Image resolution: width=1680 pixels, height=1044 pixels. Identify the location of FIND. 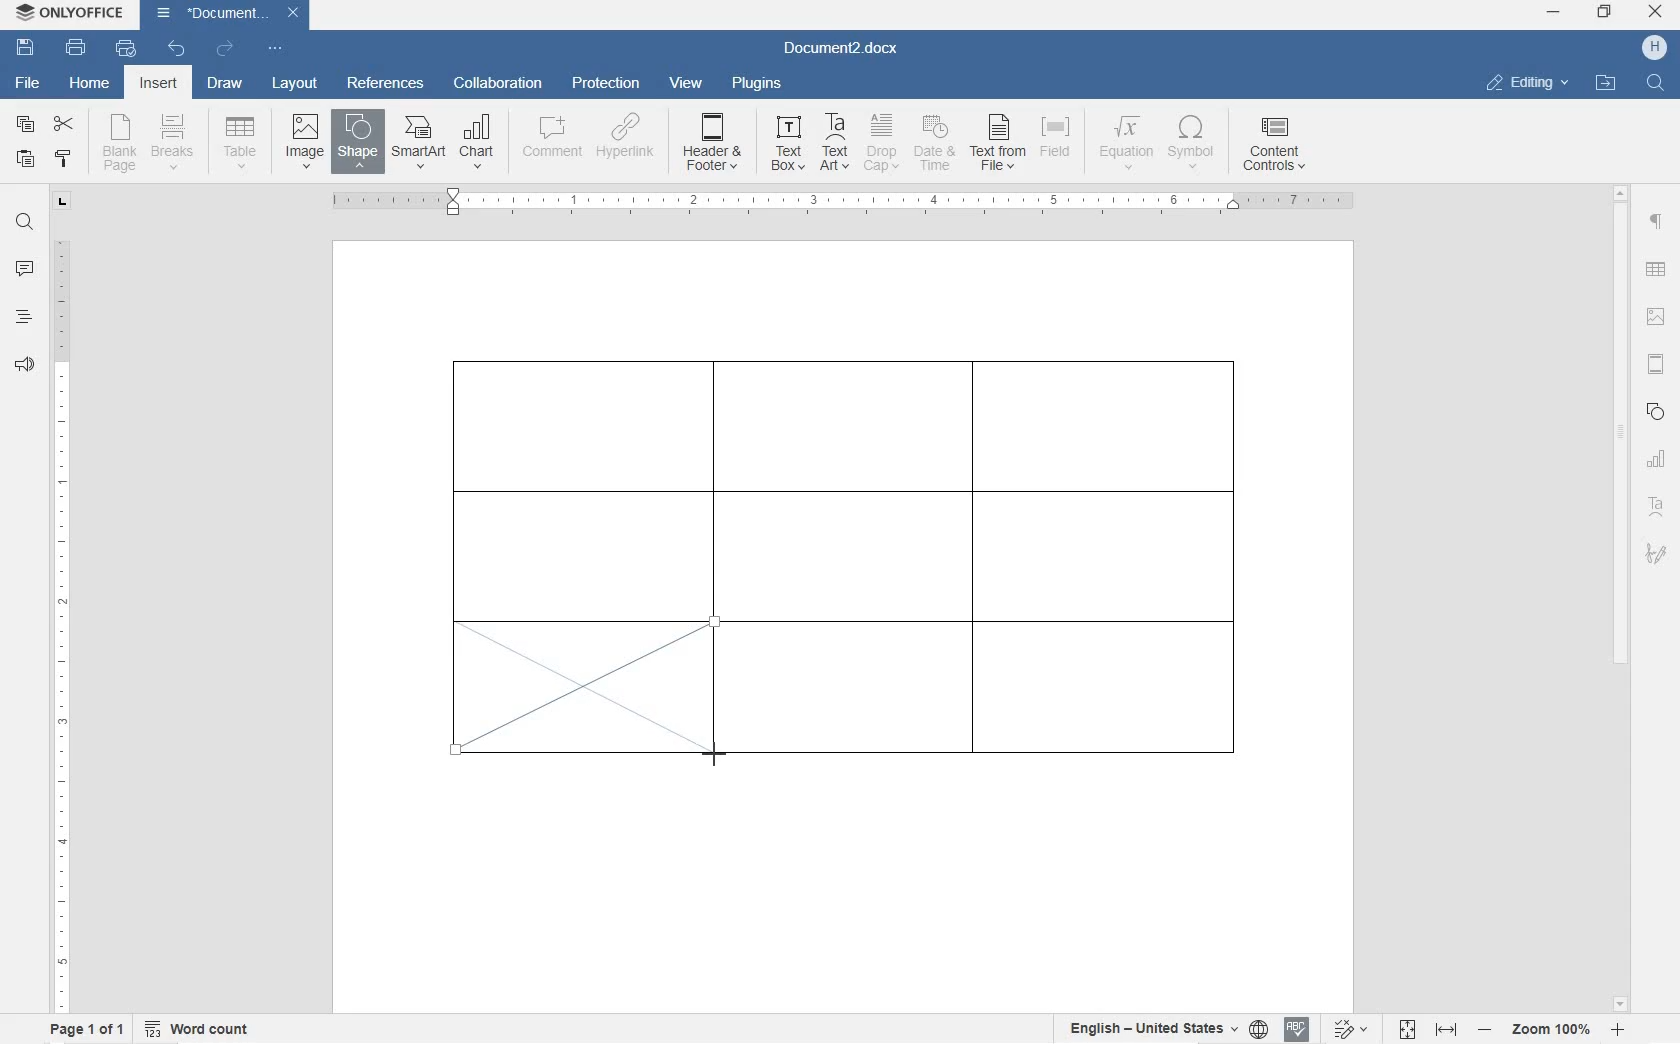
(1657, 82).